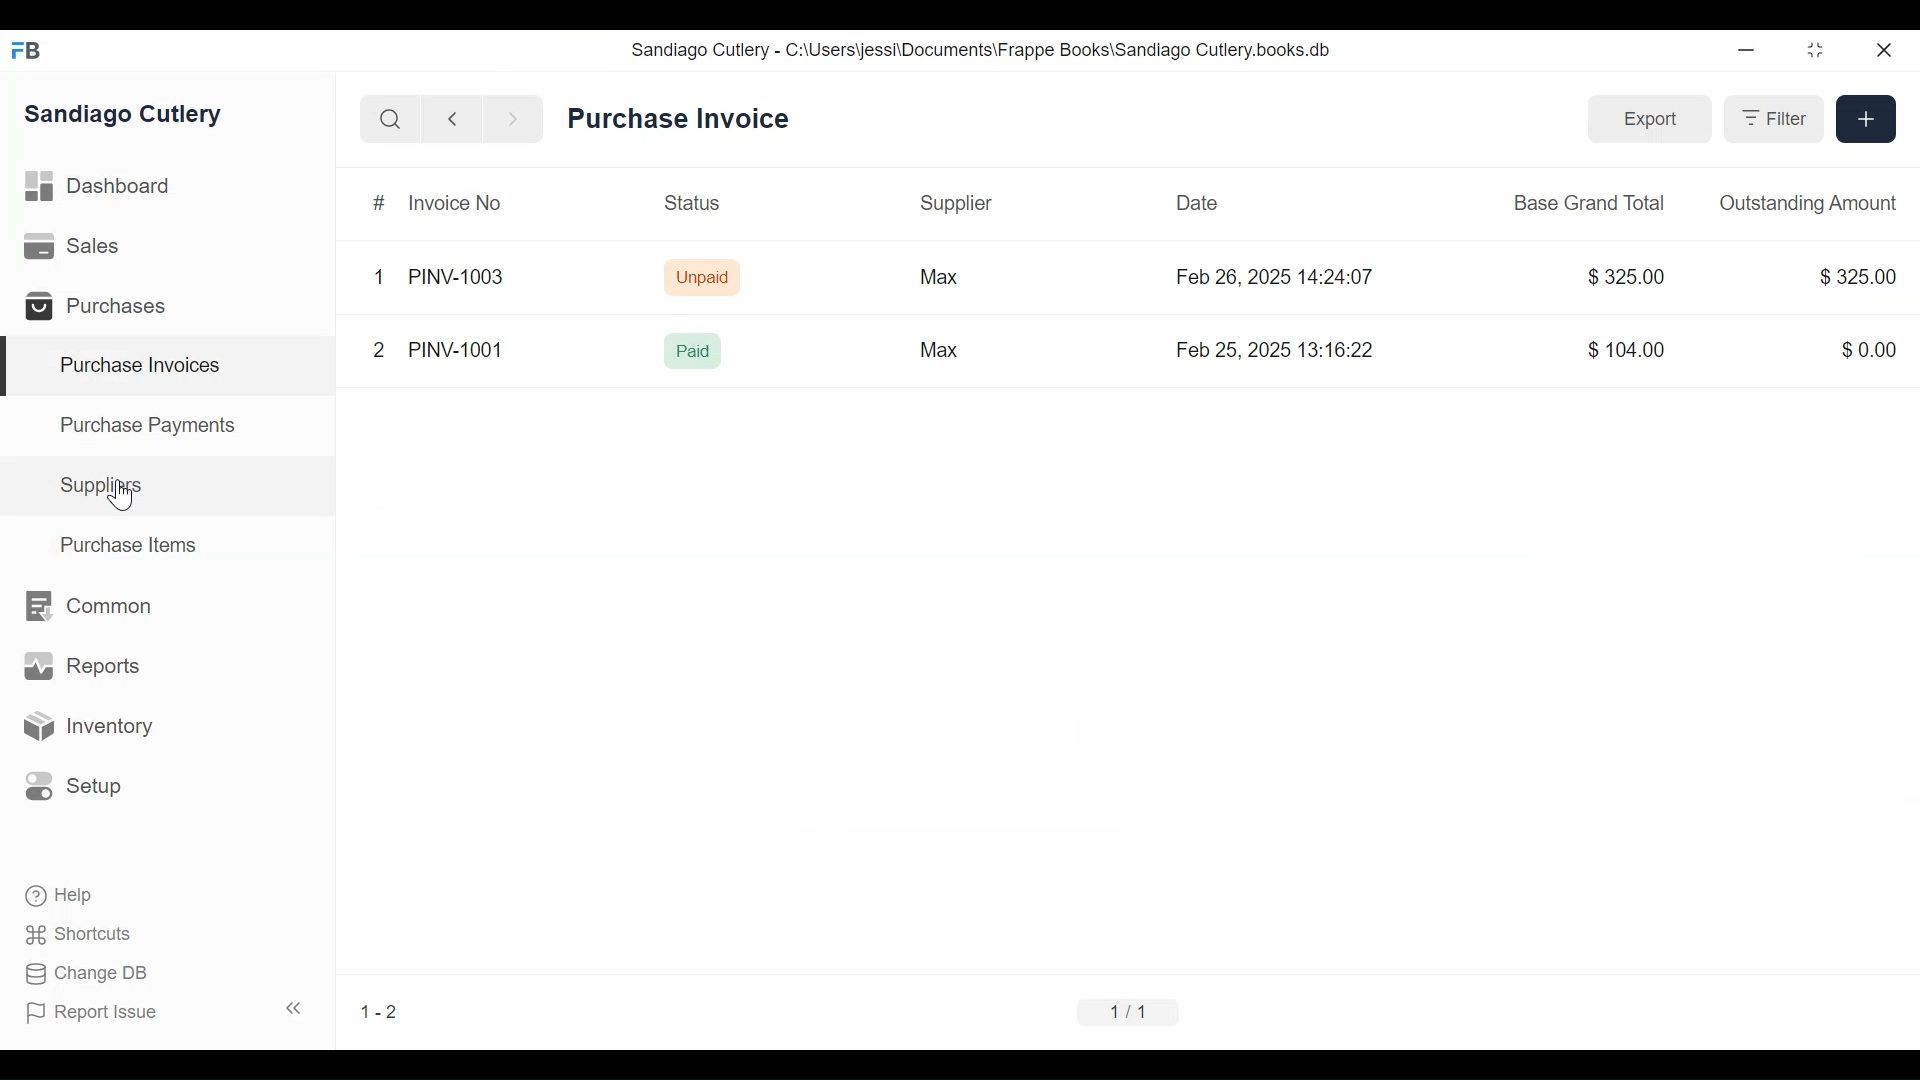 The height and width of the screenshot is (1080, 1920). I want to click on Change DB, so click(95, 972).